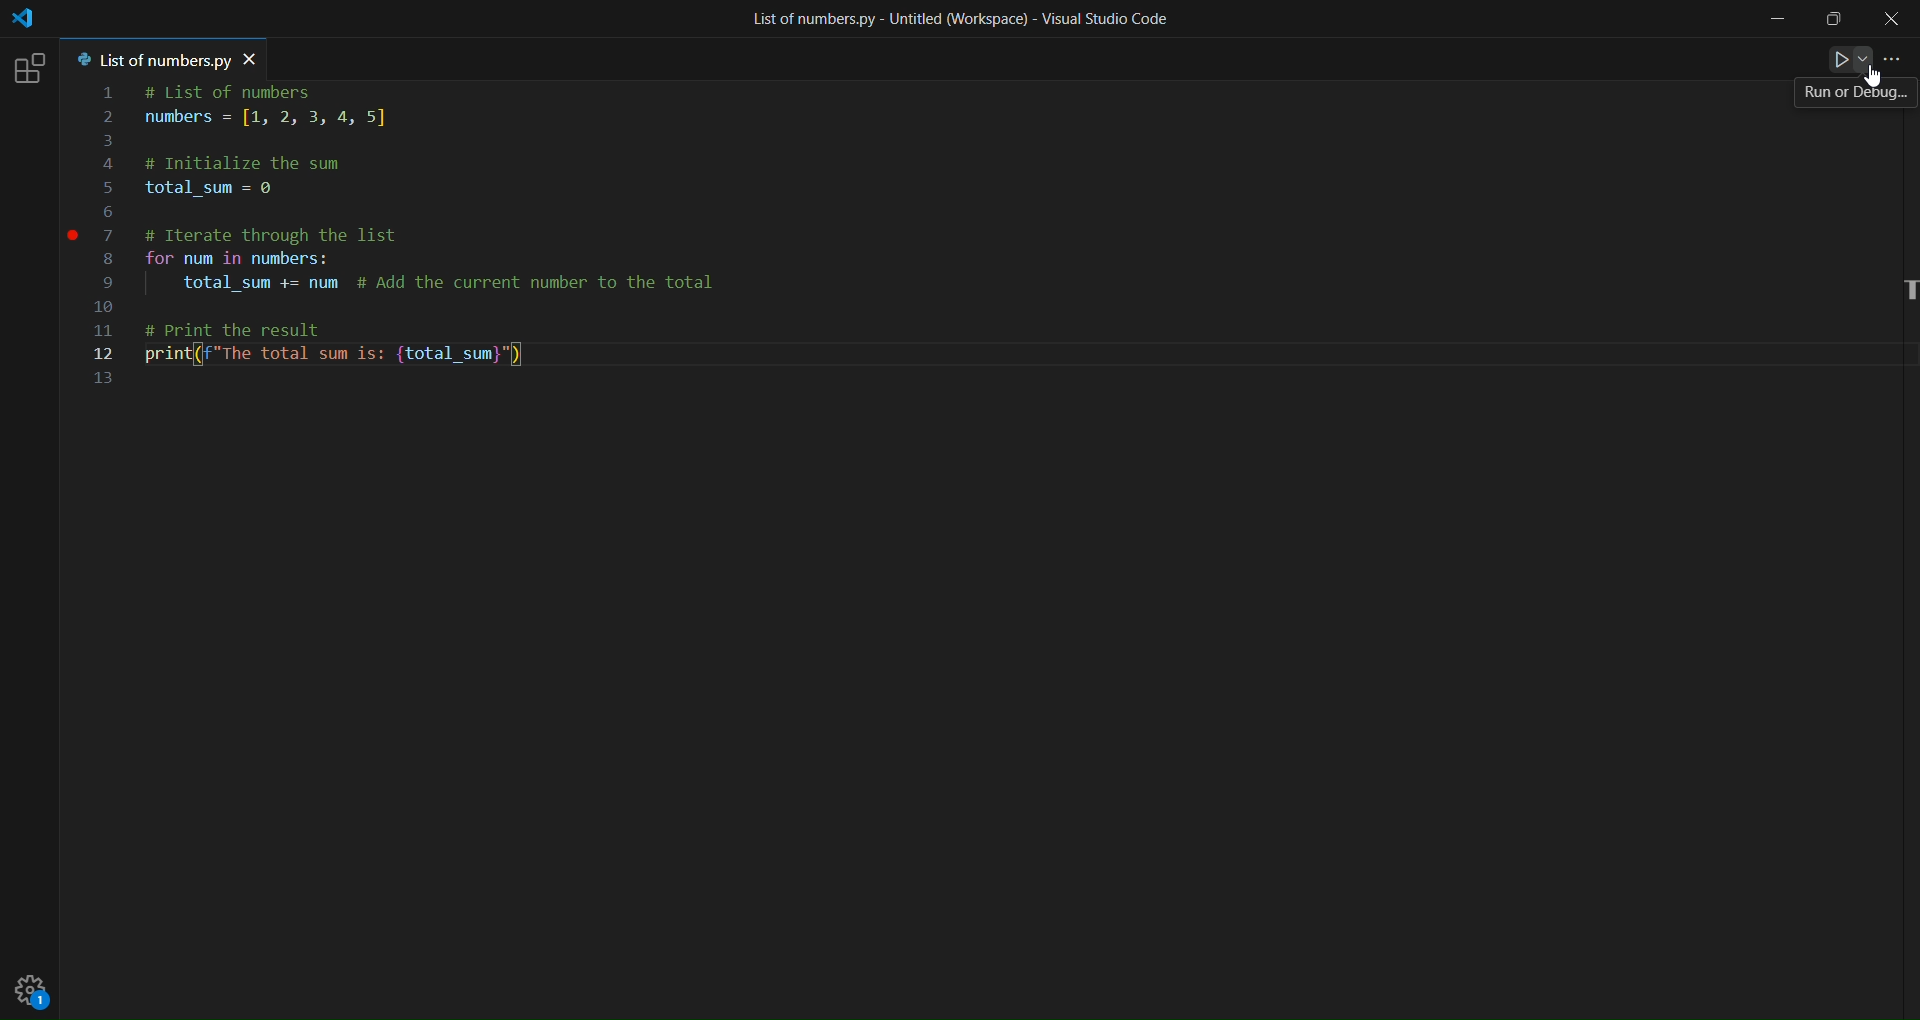  I want to click on close, so click(1894, 18).